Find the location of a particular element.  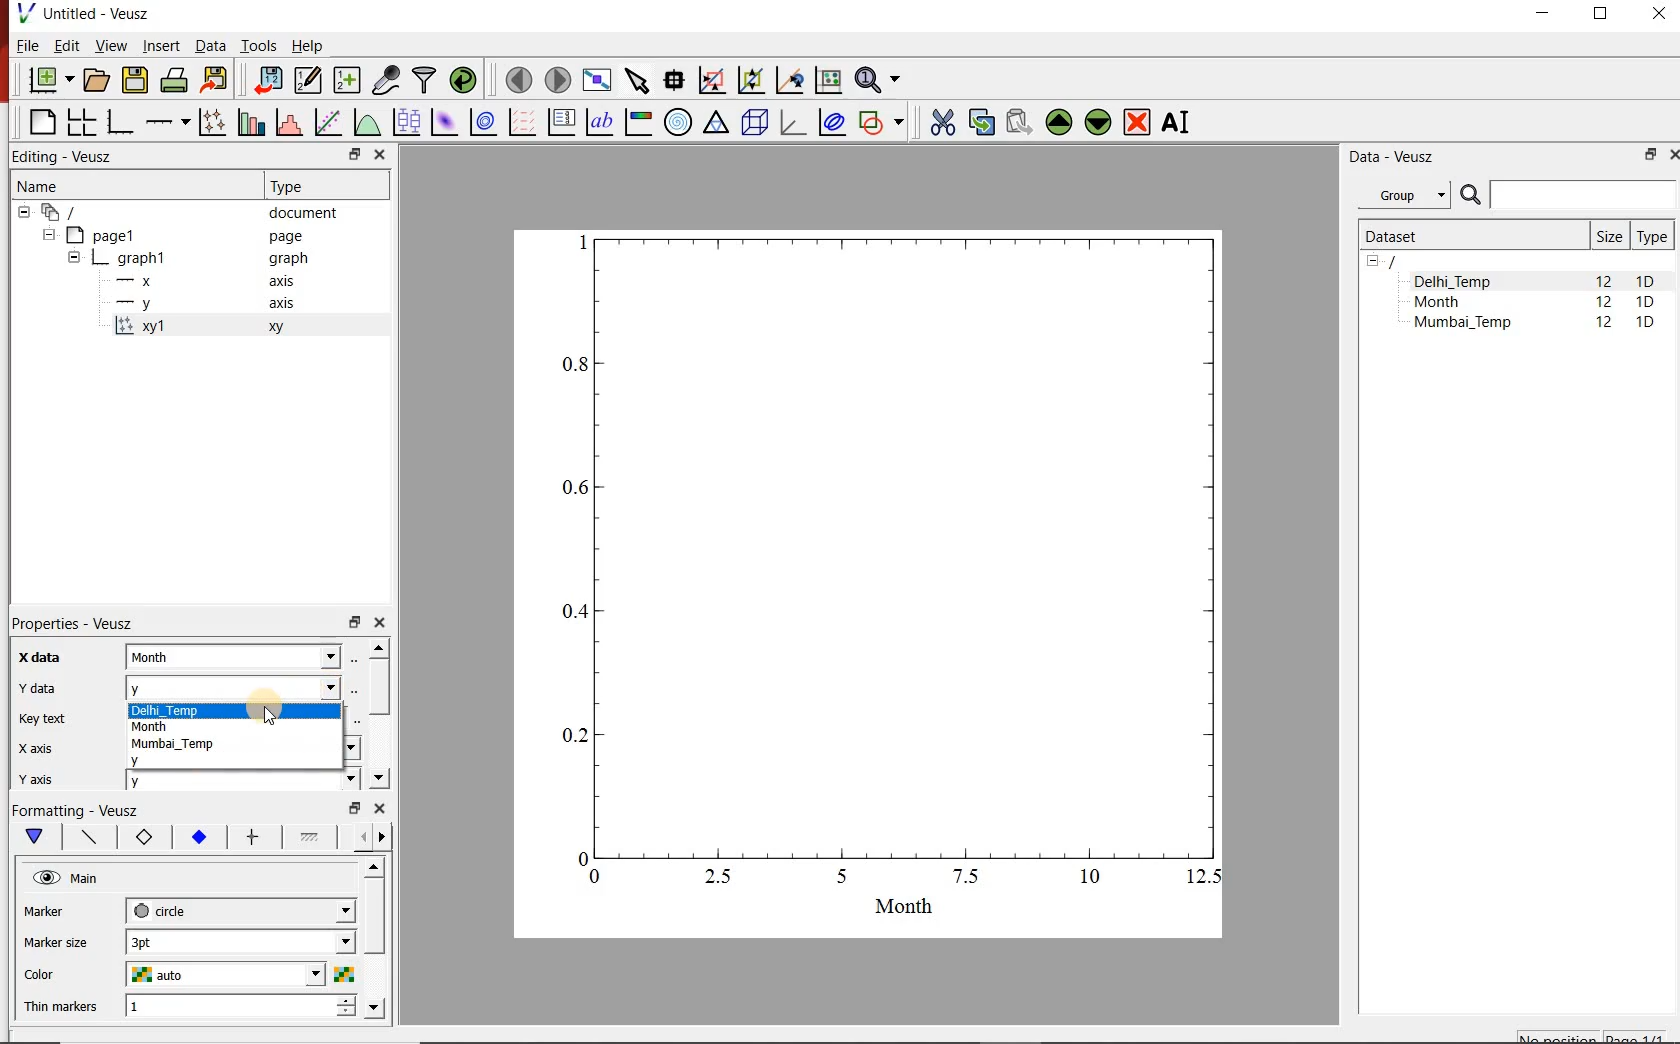

polar graph is located at coordinates (679, 124).